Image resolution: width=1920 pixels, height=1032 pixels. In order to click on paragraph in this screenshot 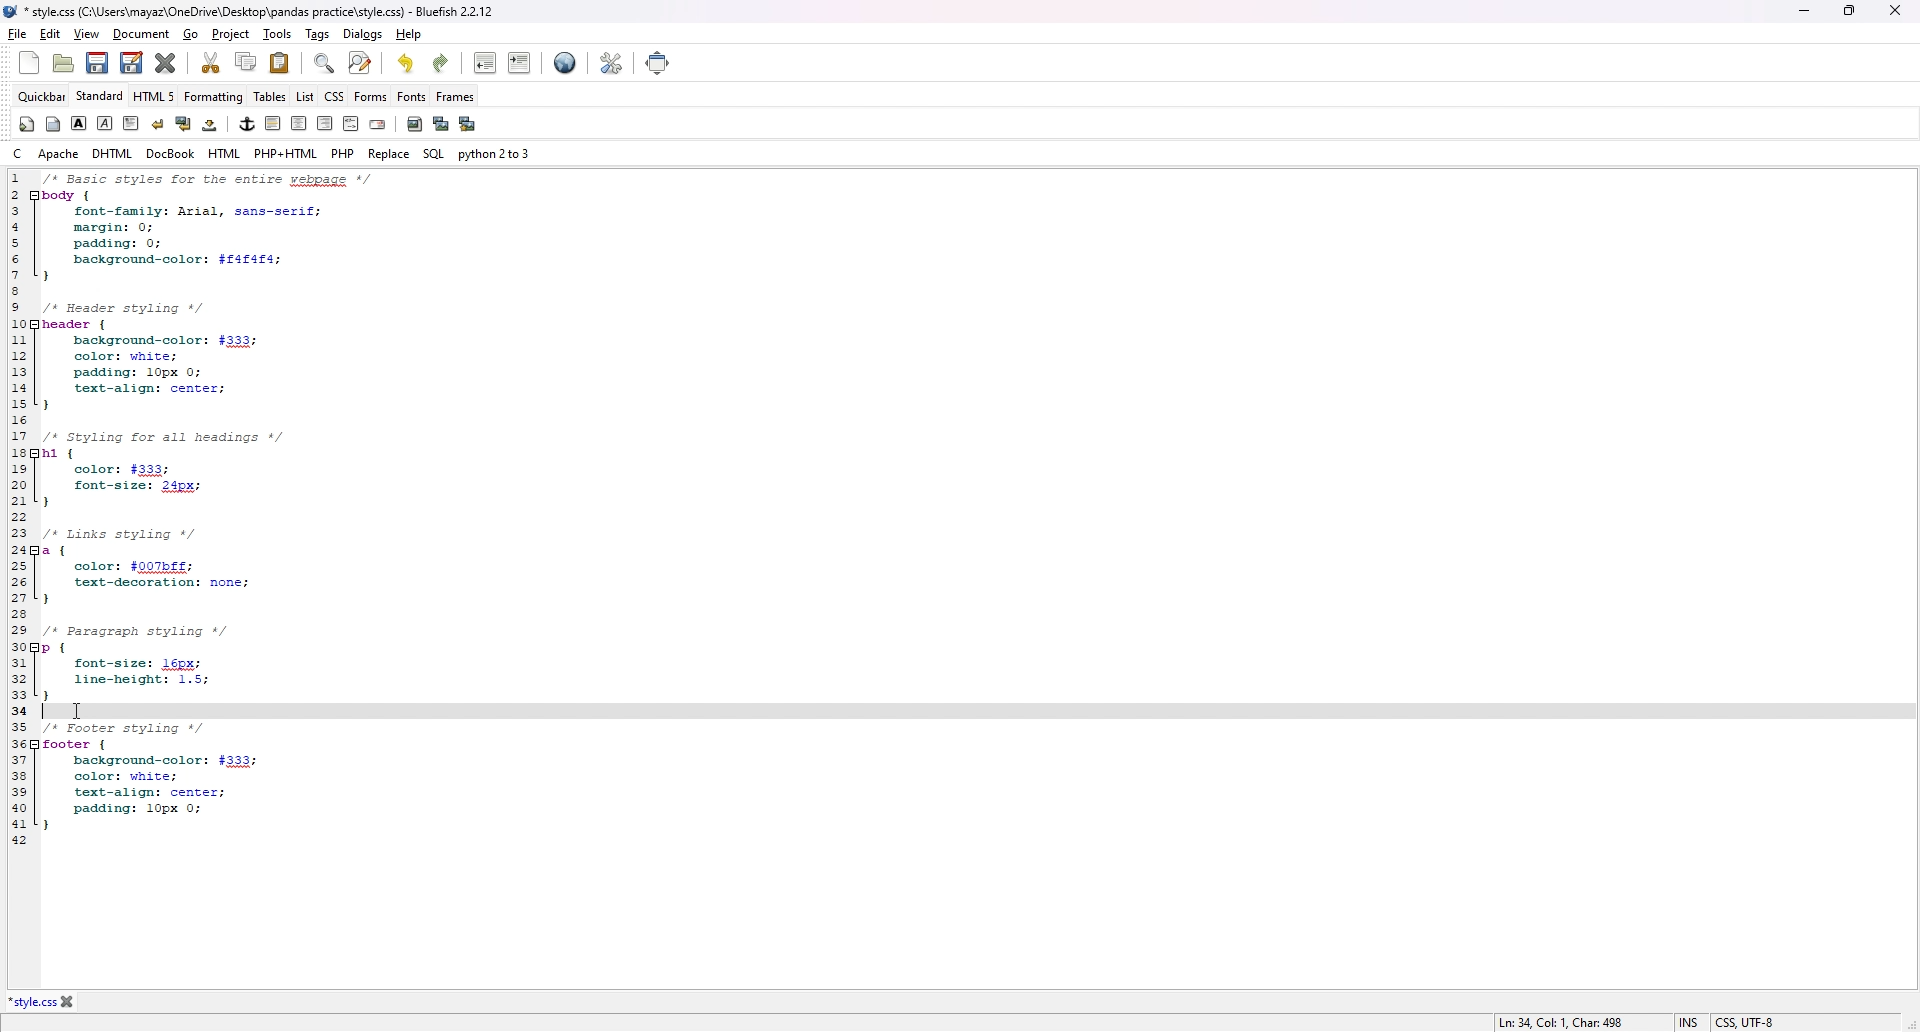, I will do `click(132, 124)`.